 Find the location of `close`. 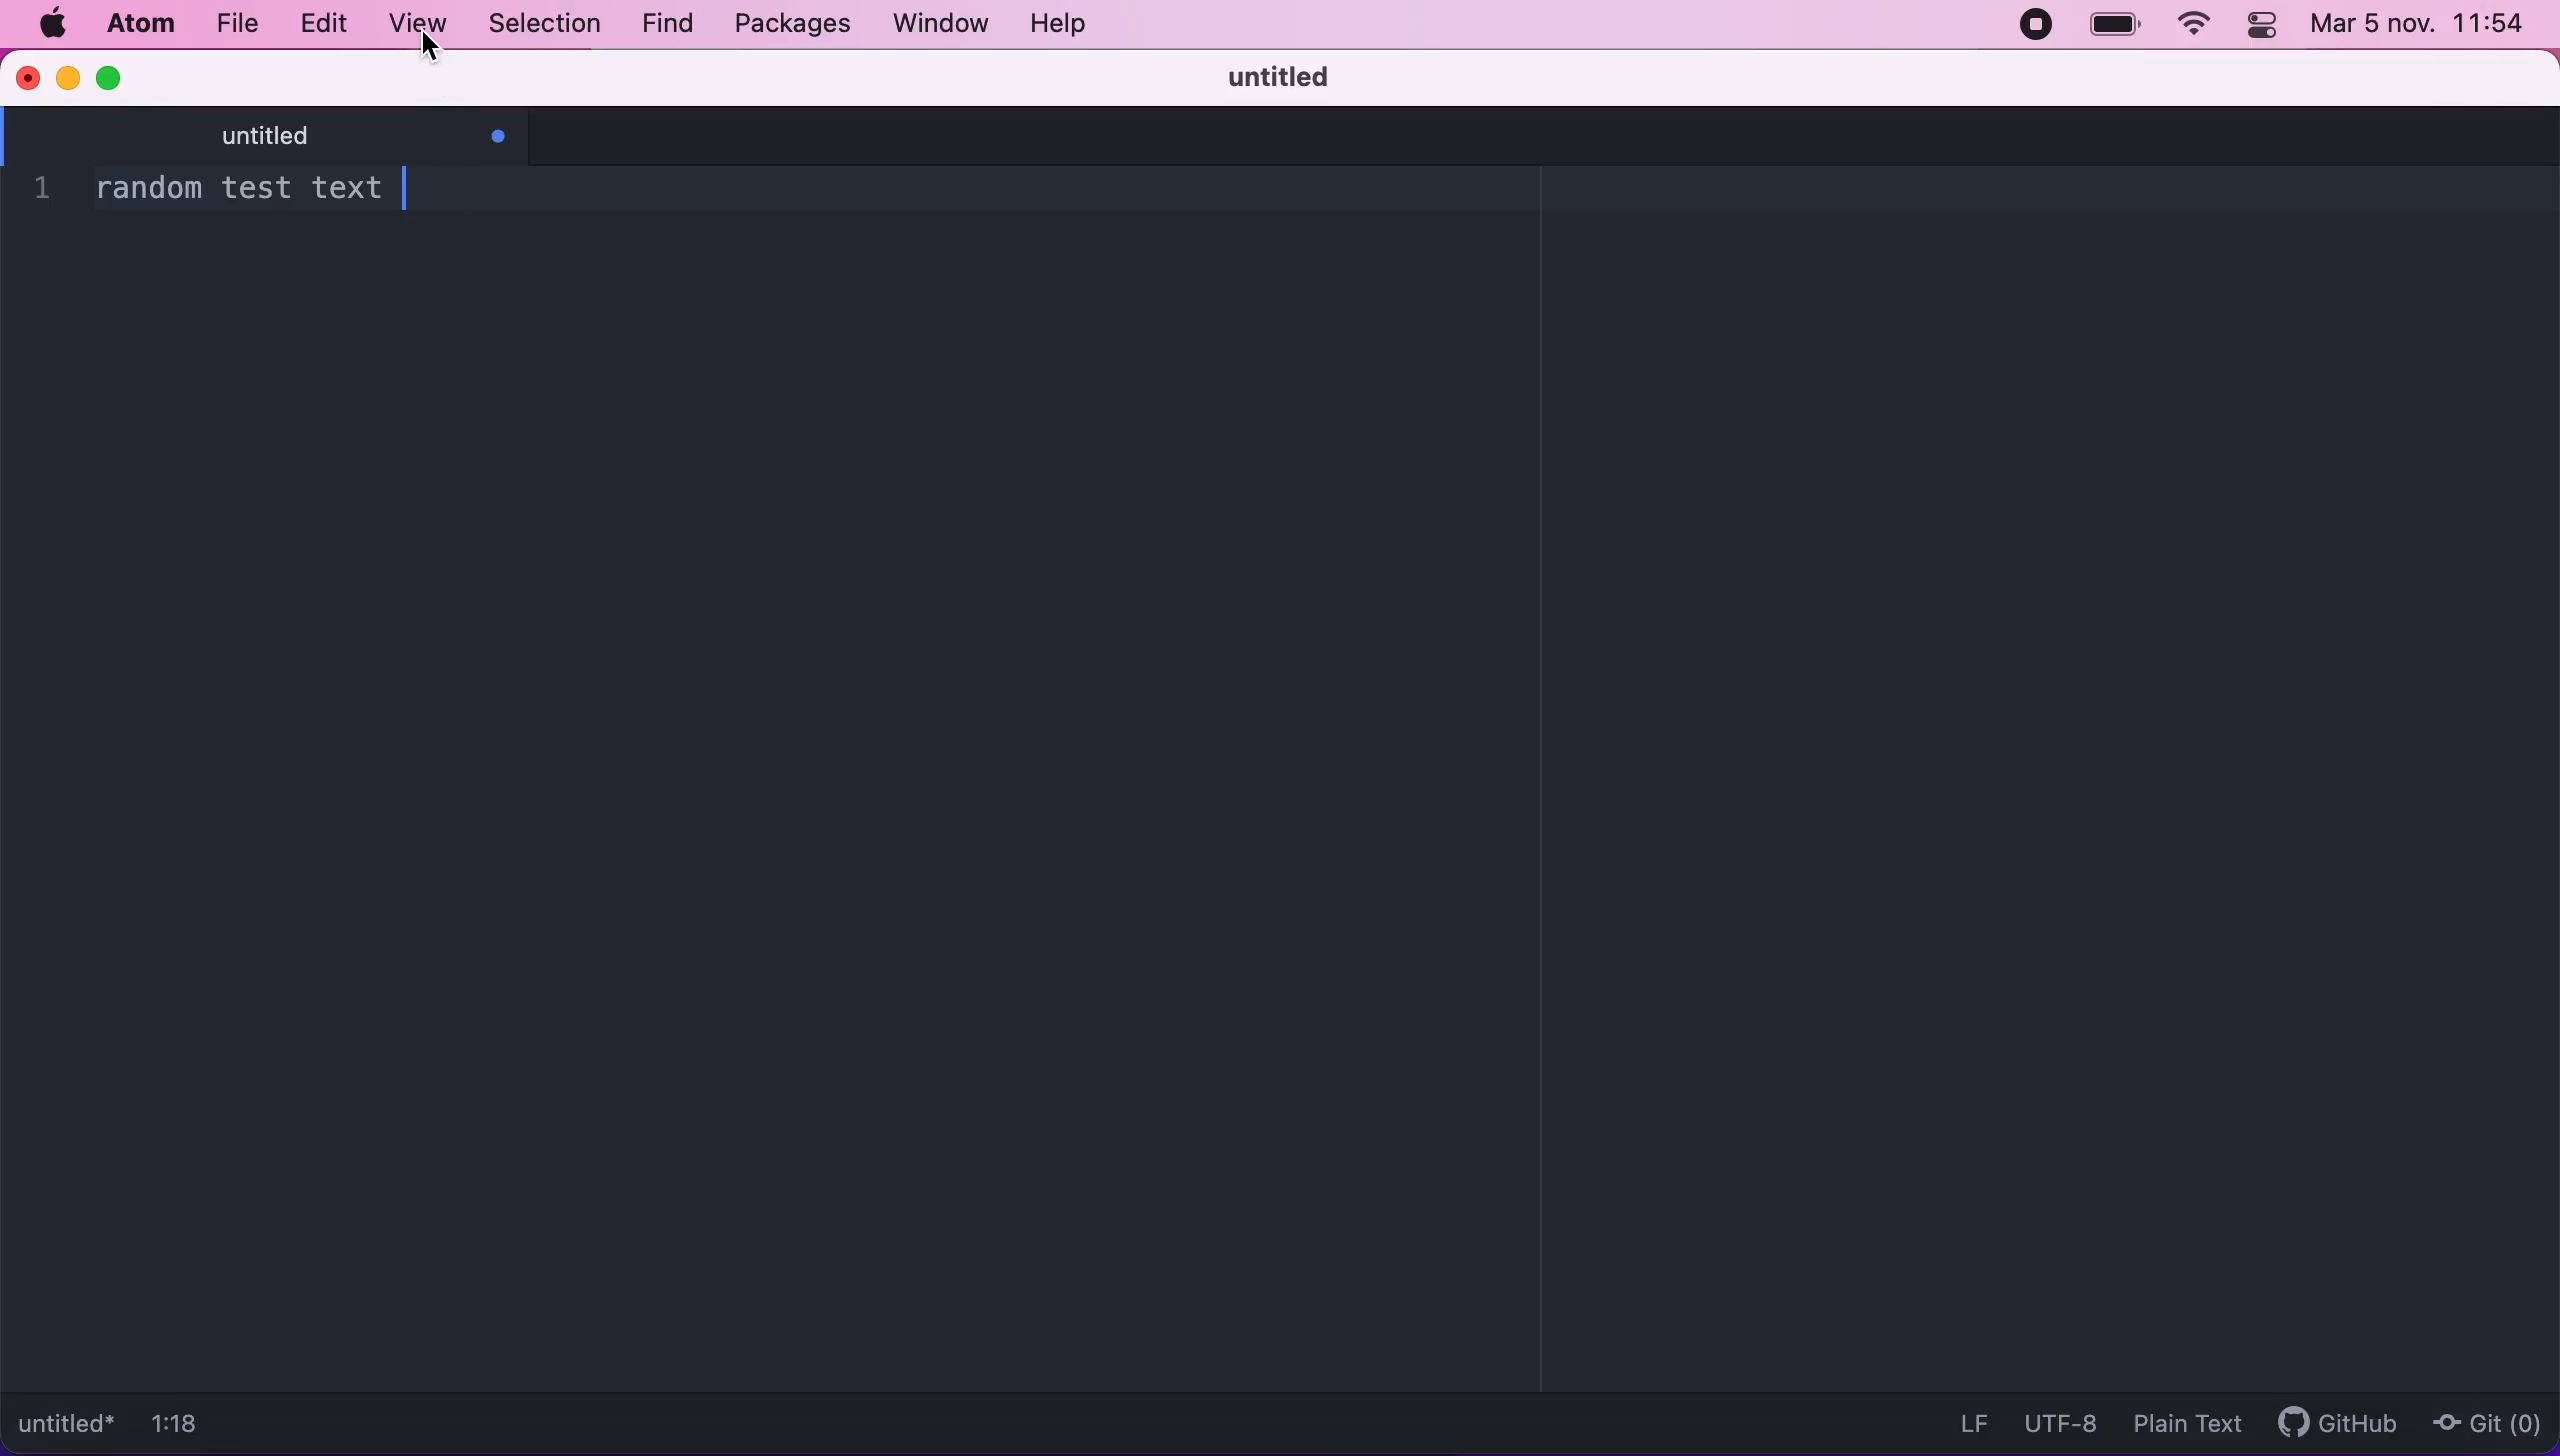

close is located at coordinates (26, 76).